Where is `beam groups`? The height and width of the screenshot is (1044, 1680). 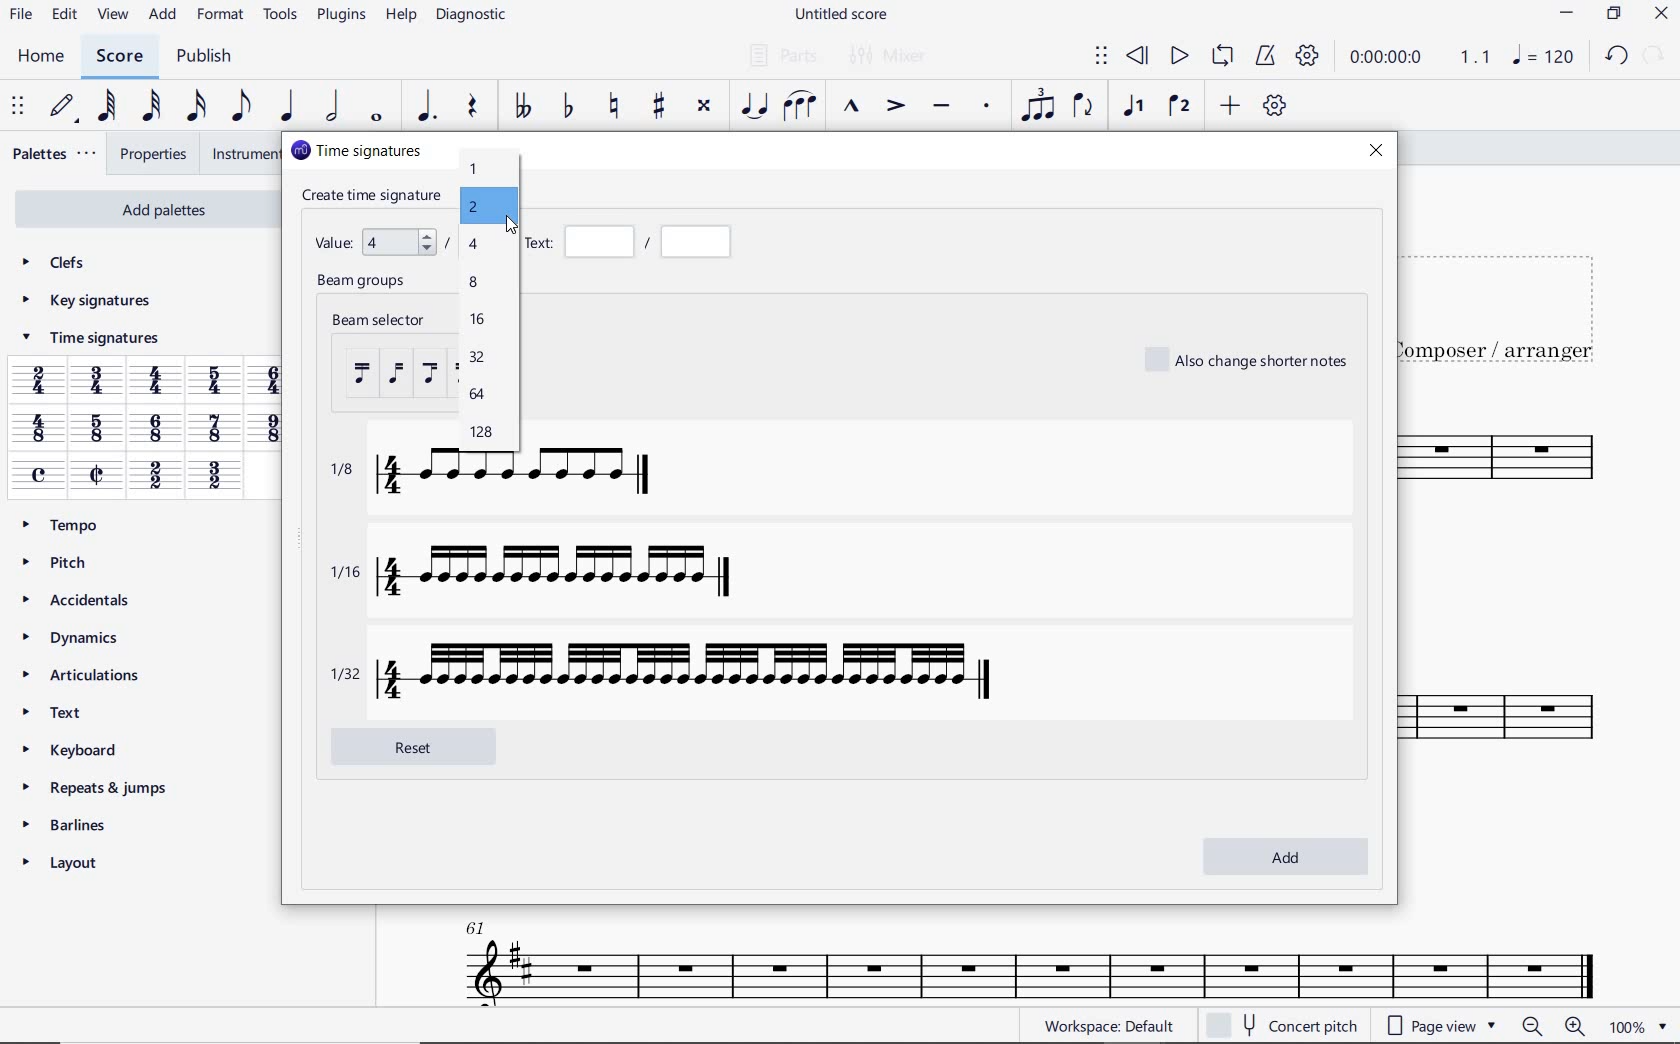
beam groups is located at coordinates (365, 283).